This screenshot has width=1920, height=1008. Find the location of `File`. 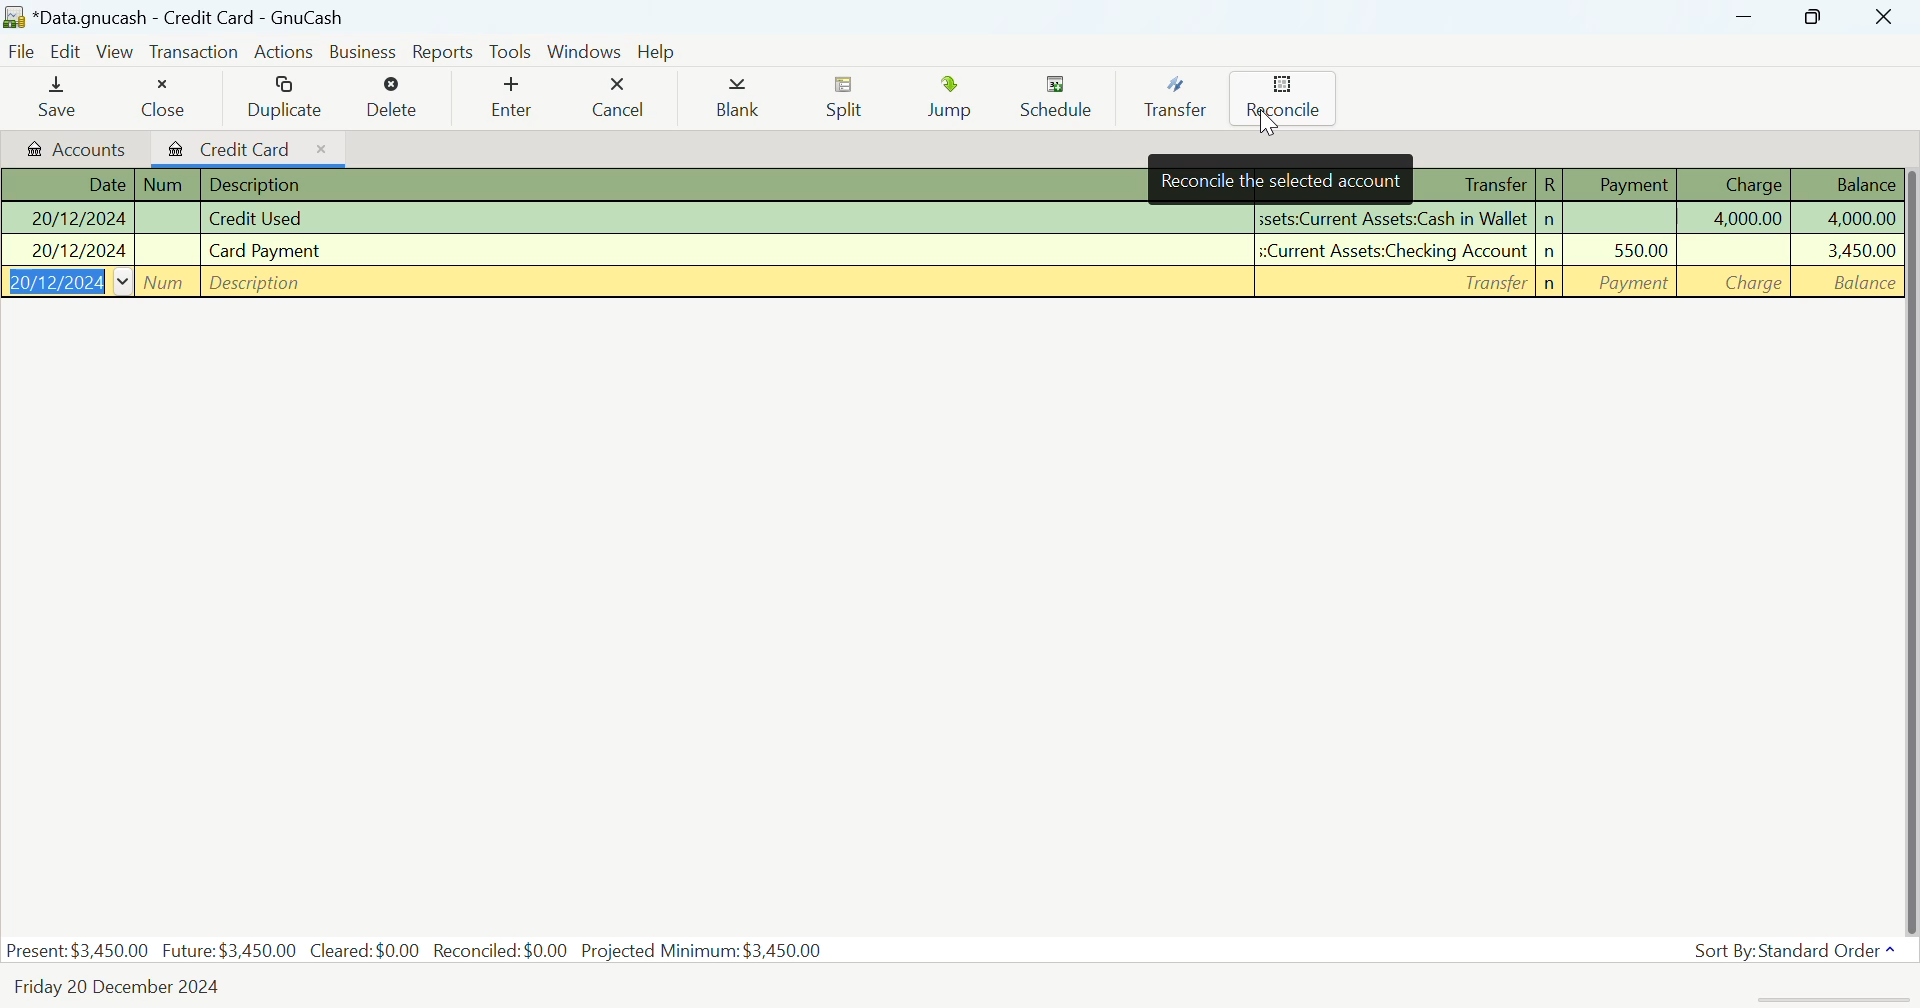

File is located at coordinates (20, 50).